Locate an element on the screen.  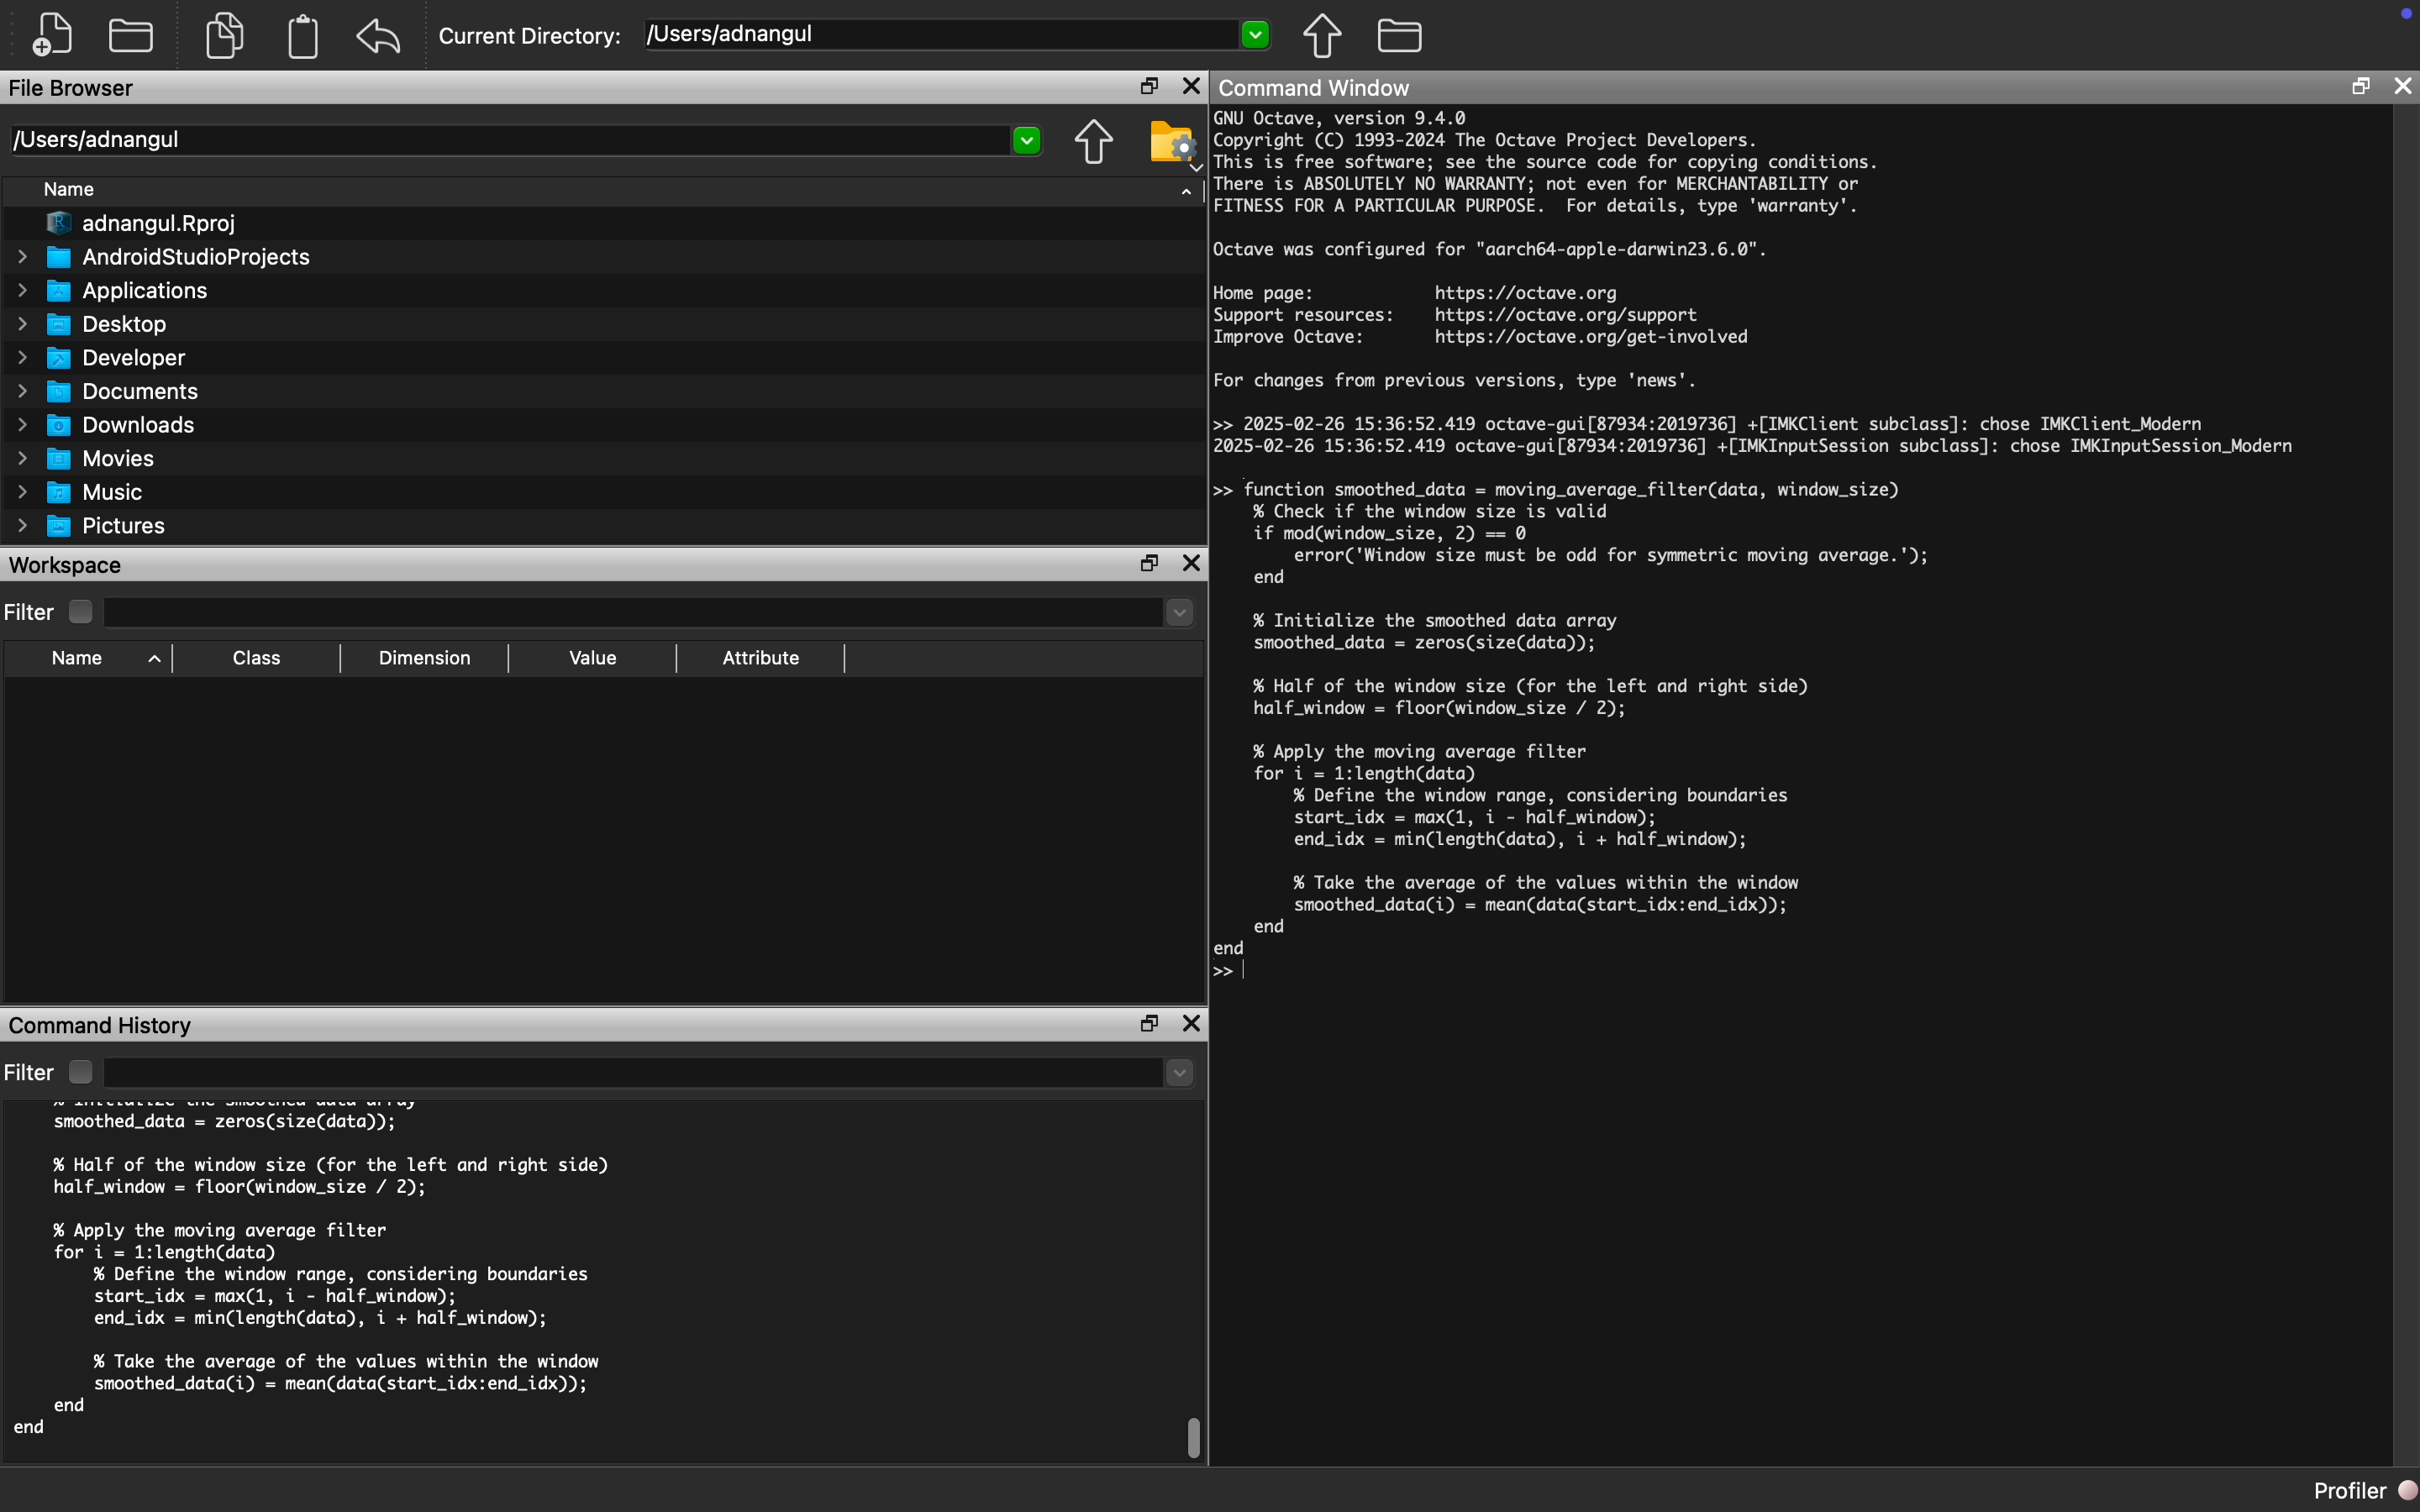
Attribute is located at coordinates (762, 659).